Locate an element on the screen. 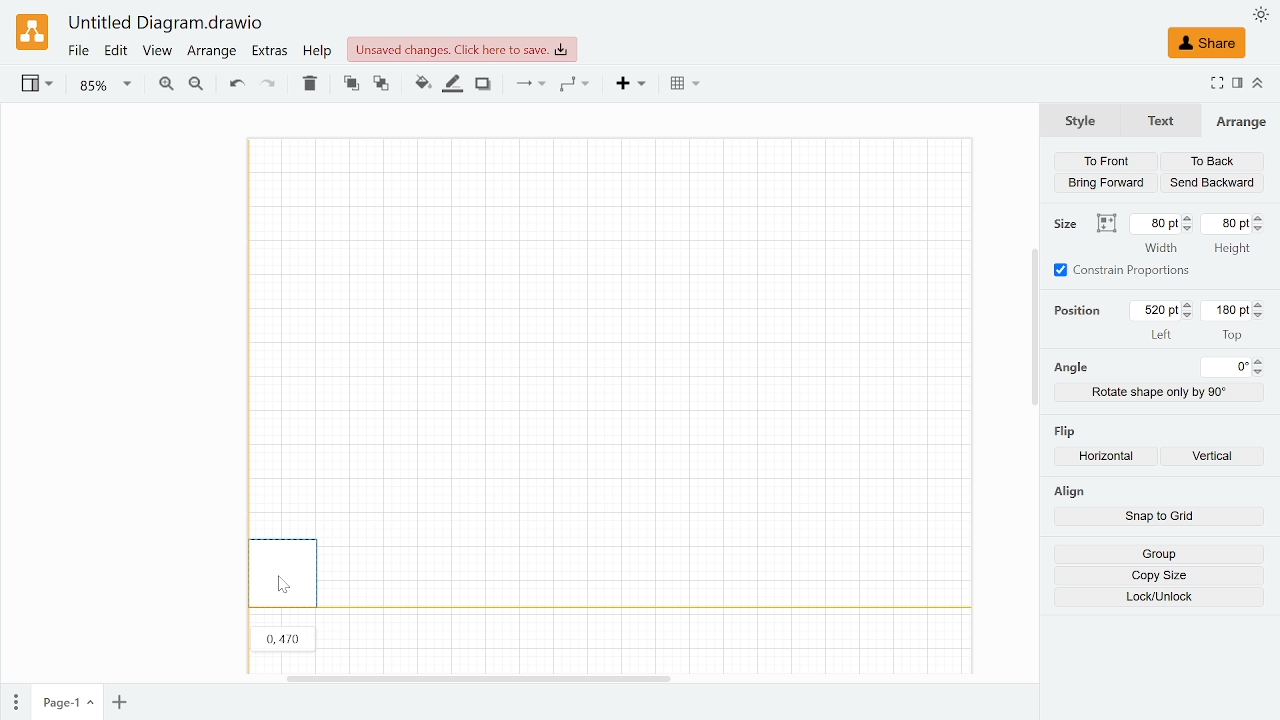 The image size is (1280, 720). left is located at coordinates (1162, 334).